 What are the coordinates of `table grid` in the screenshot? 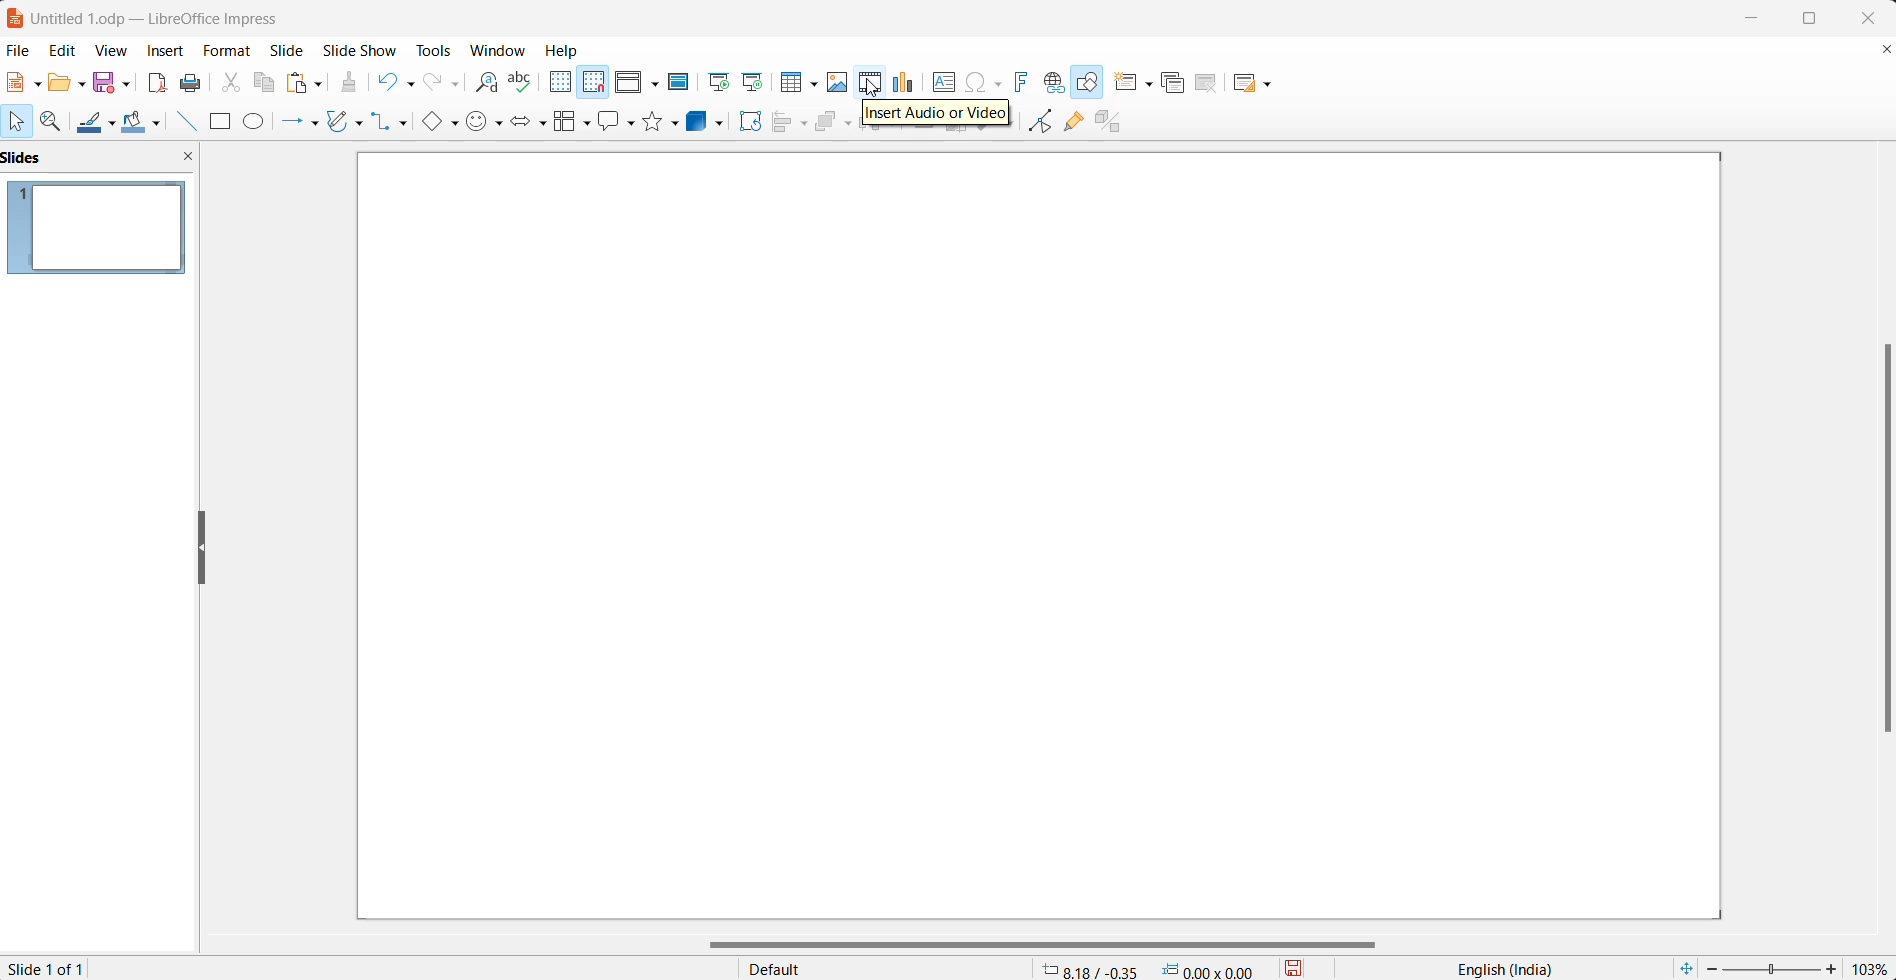 It's located at (818, 85).